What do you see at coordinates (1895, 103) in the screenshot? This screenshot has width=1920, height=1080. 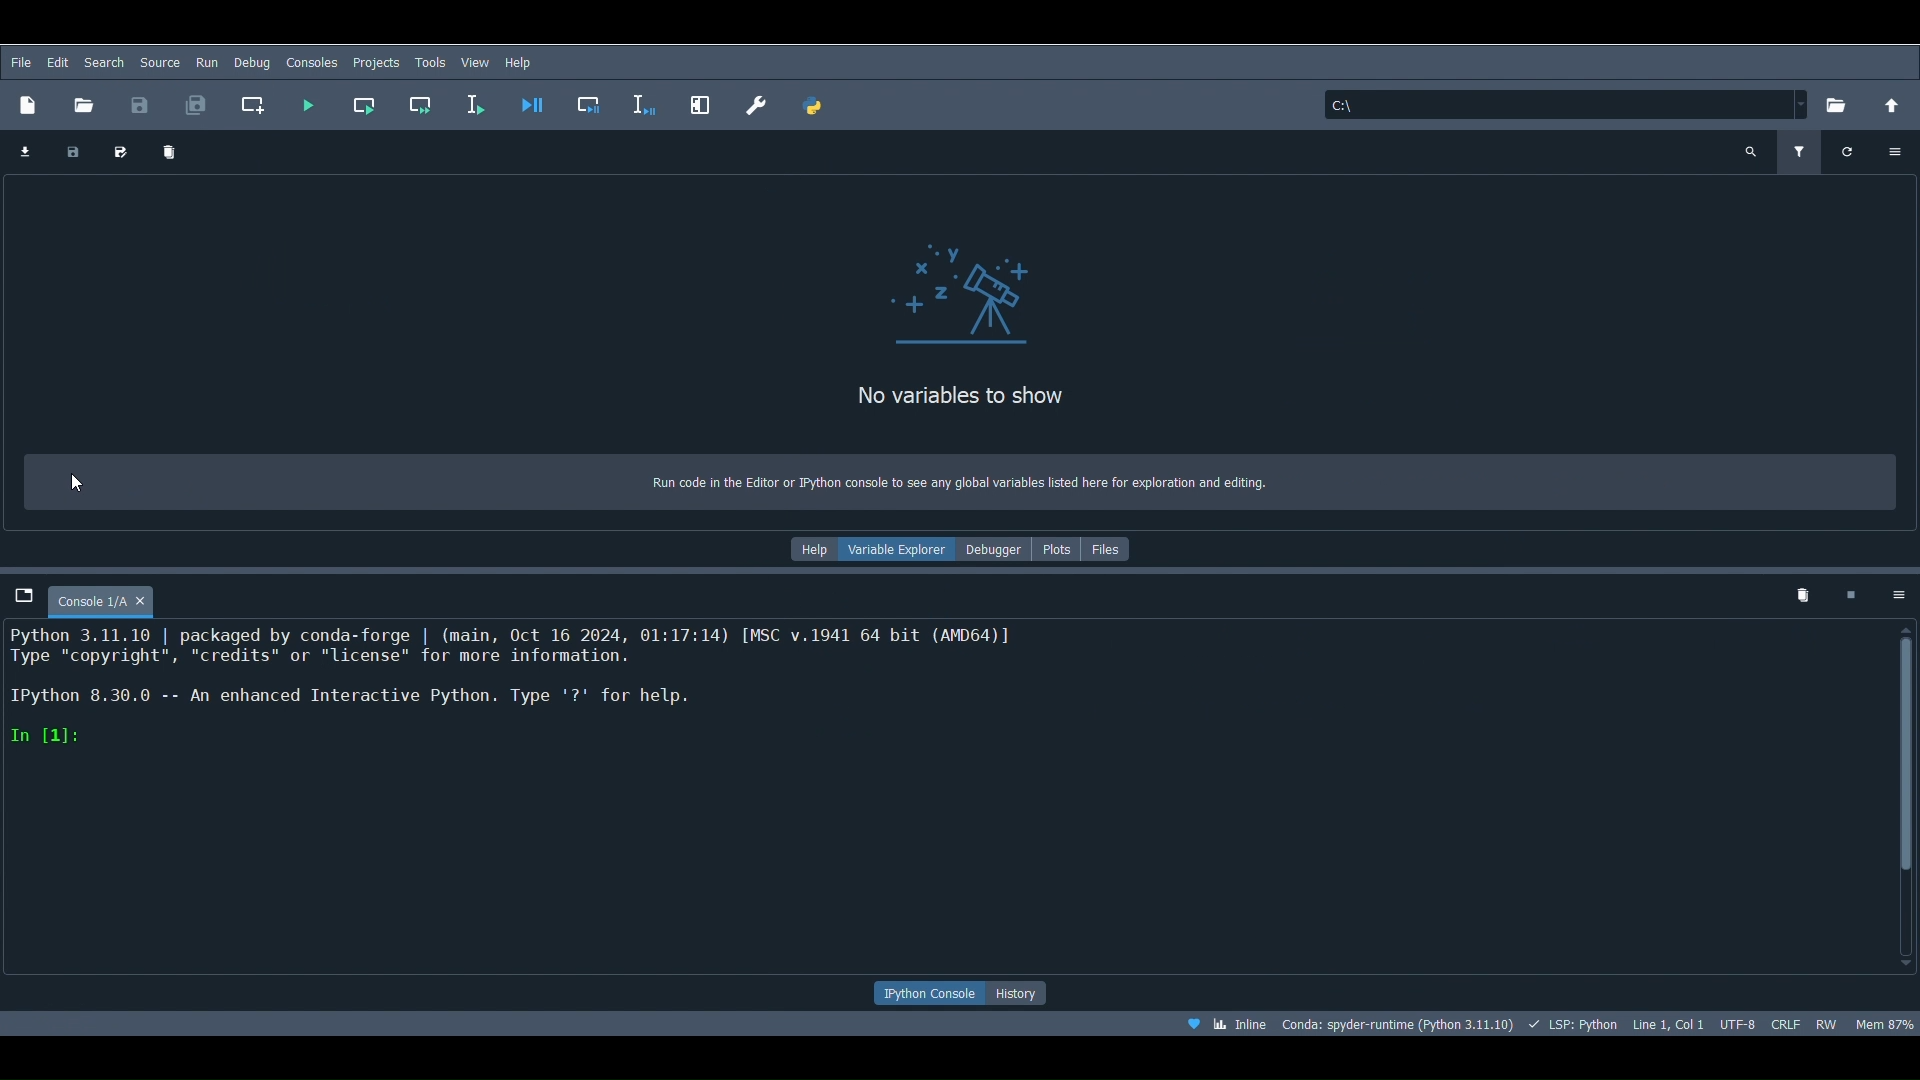 I see `Change to parent directory` at bounding box center [1895, 103].